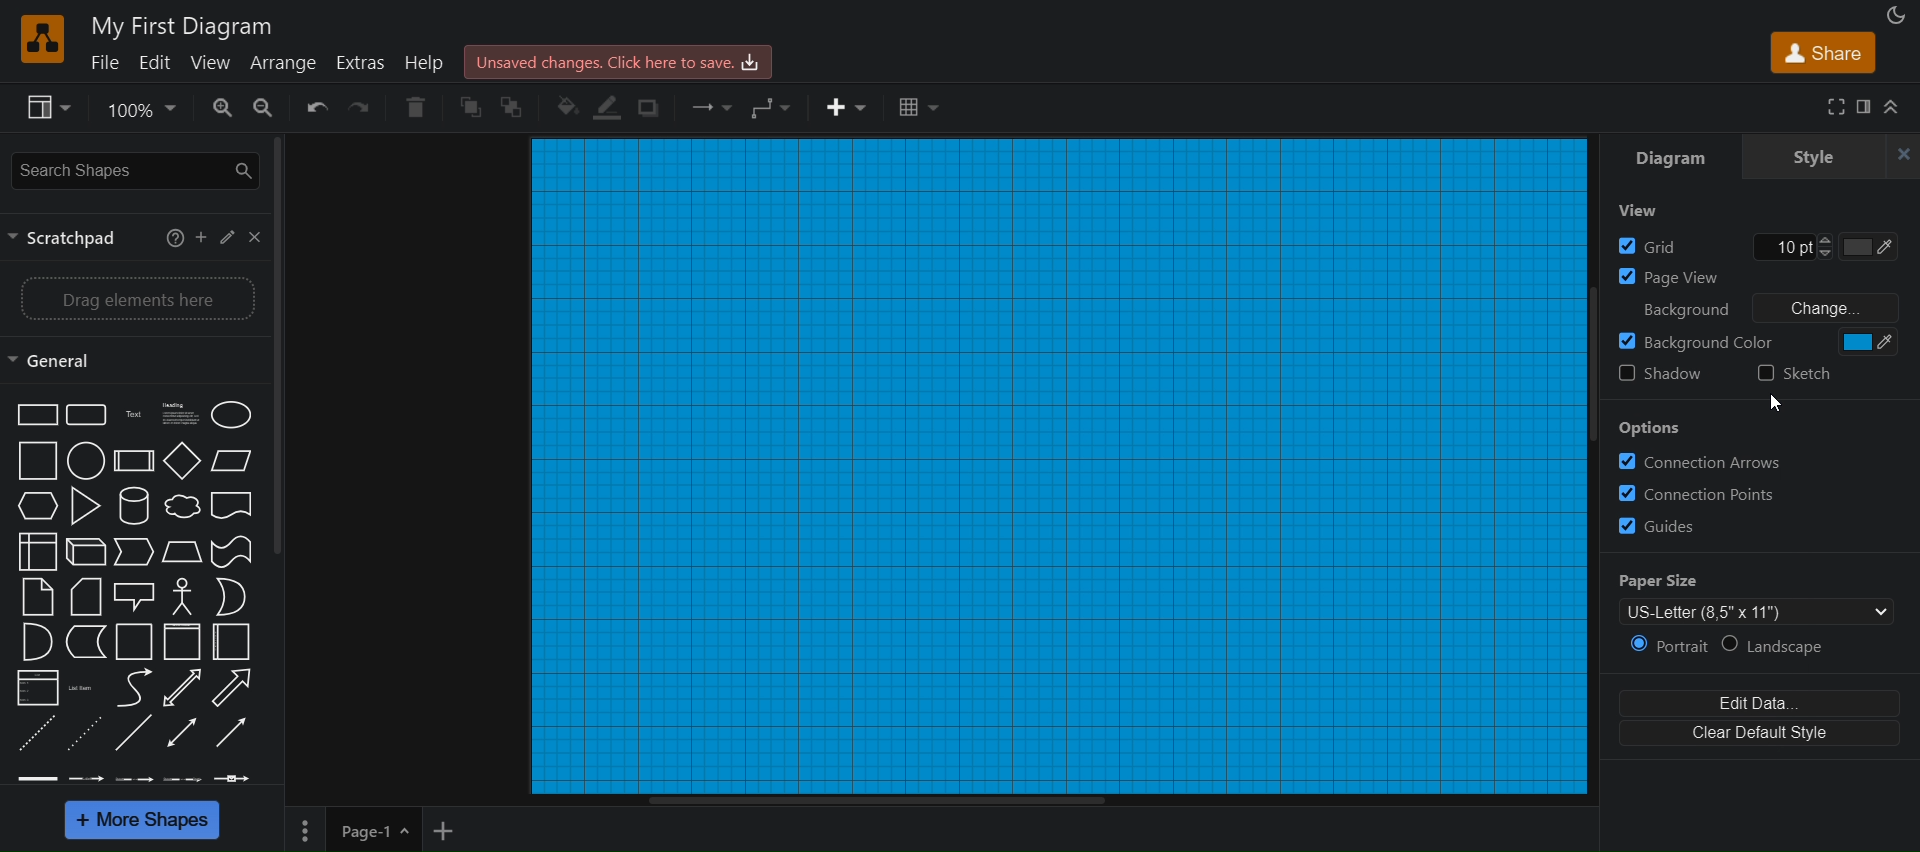 The image size is (1920, 852). Describe the element at coordinates (213, 108) in the screenshot. I see `zoom in` at that location.